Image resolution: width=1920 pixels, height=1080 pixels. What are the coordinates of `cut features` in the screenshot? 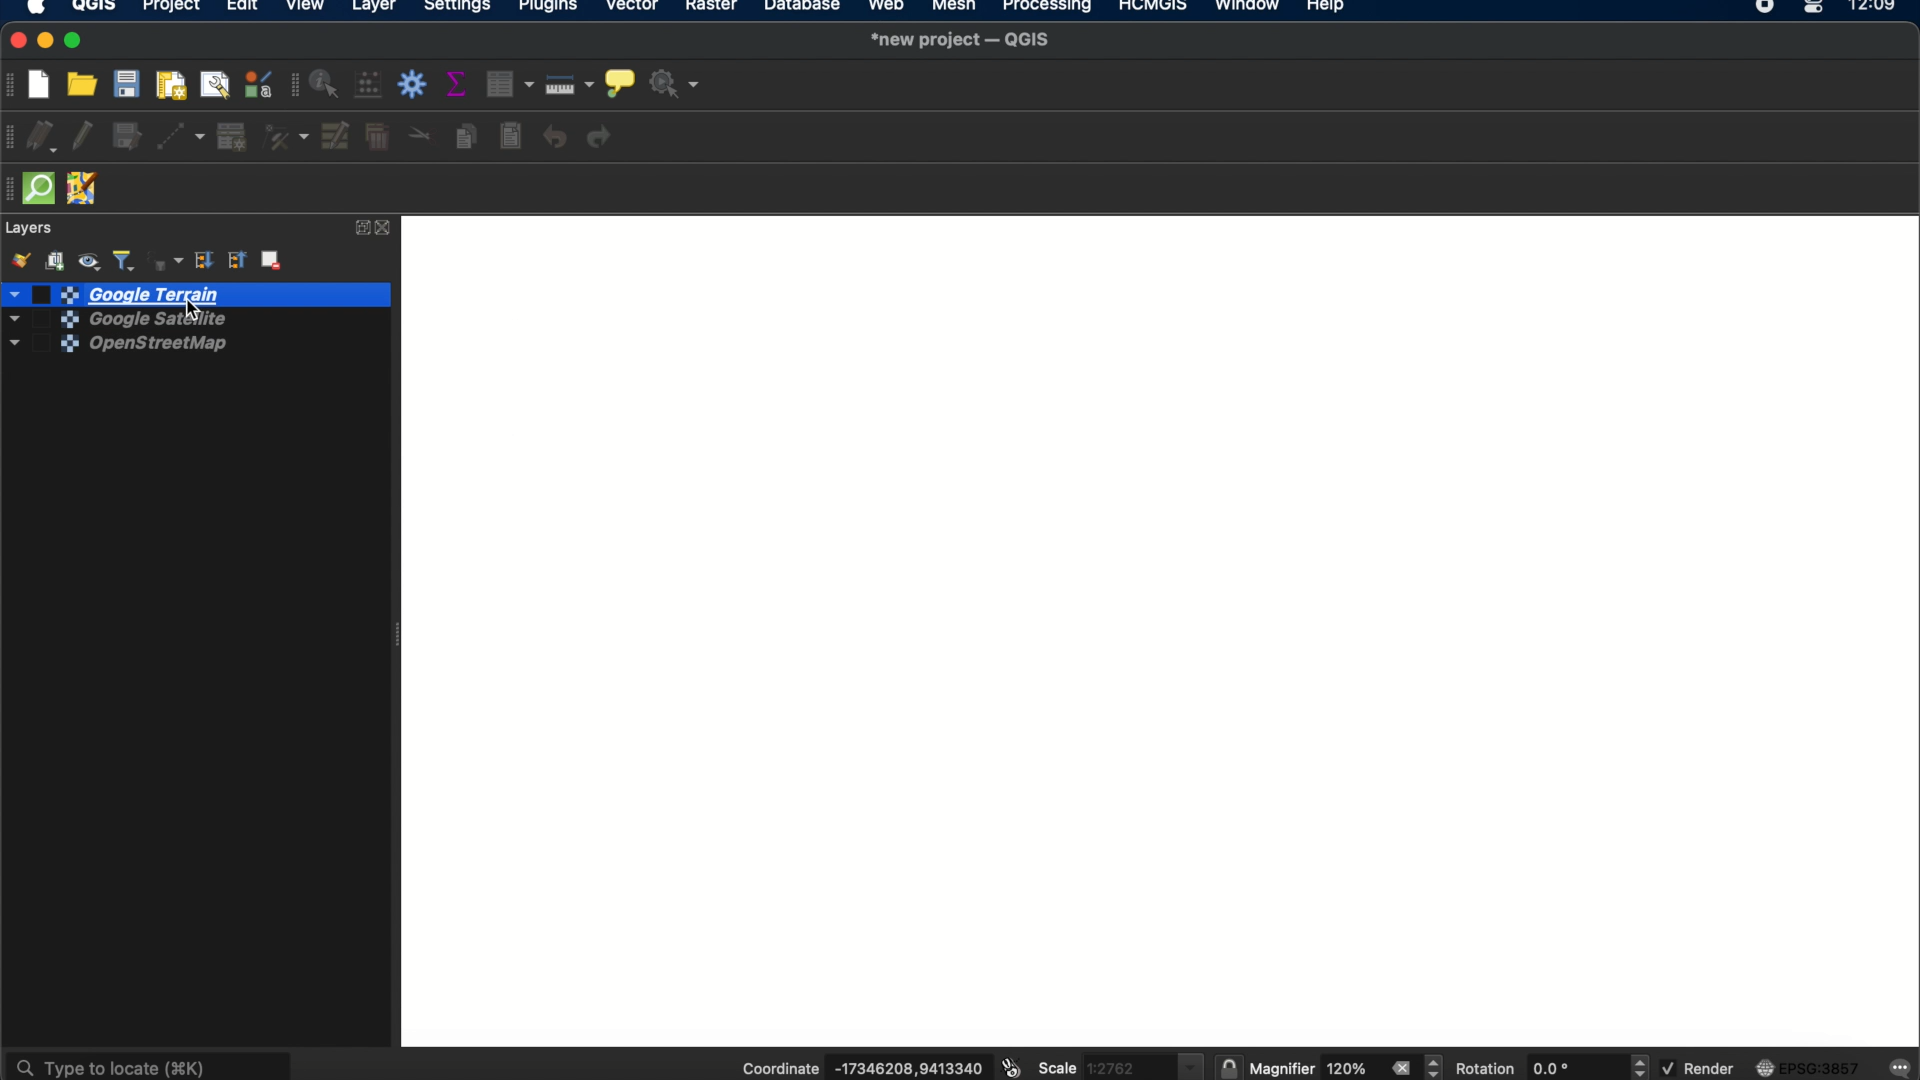 It's located at (419, 135).